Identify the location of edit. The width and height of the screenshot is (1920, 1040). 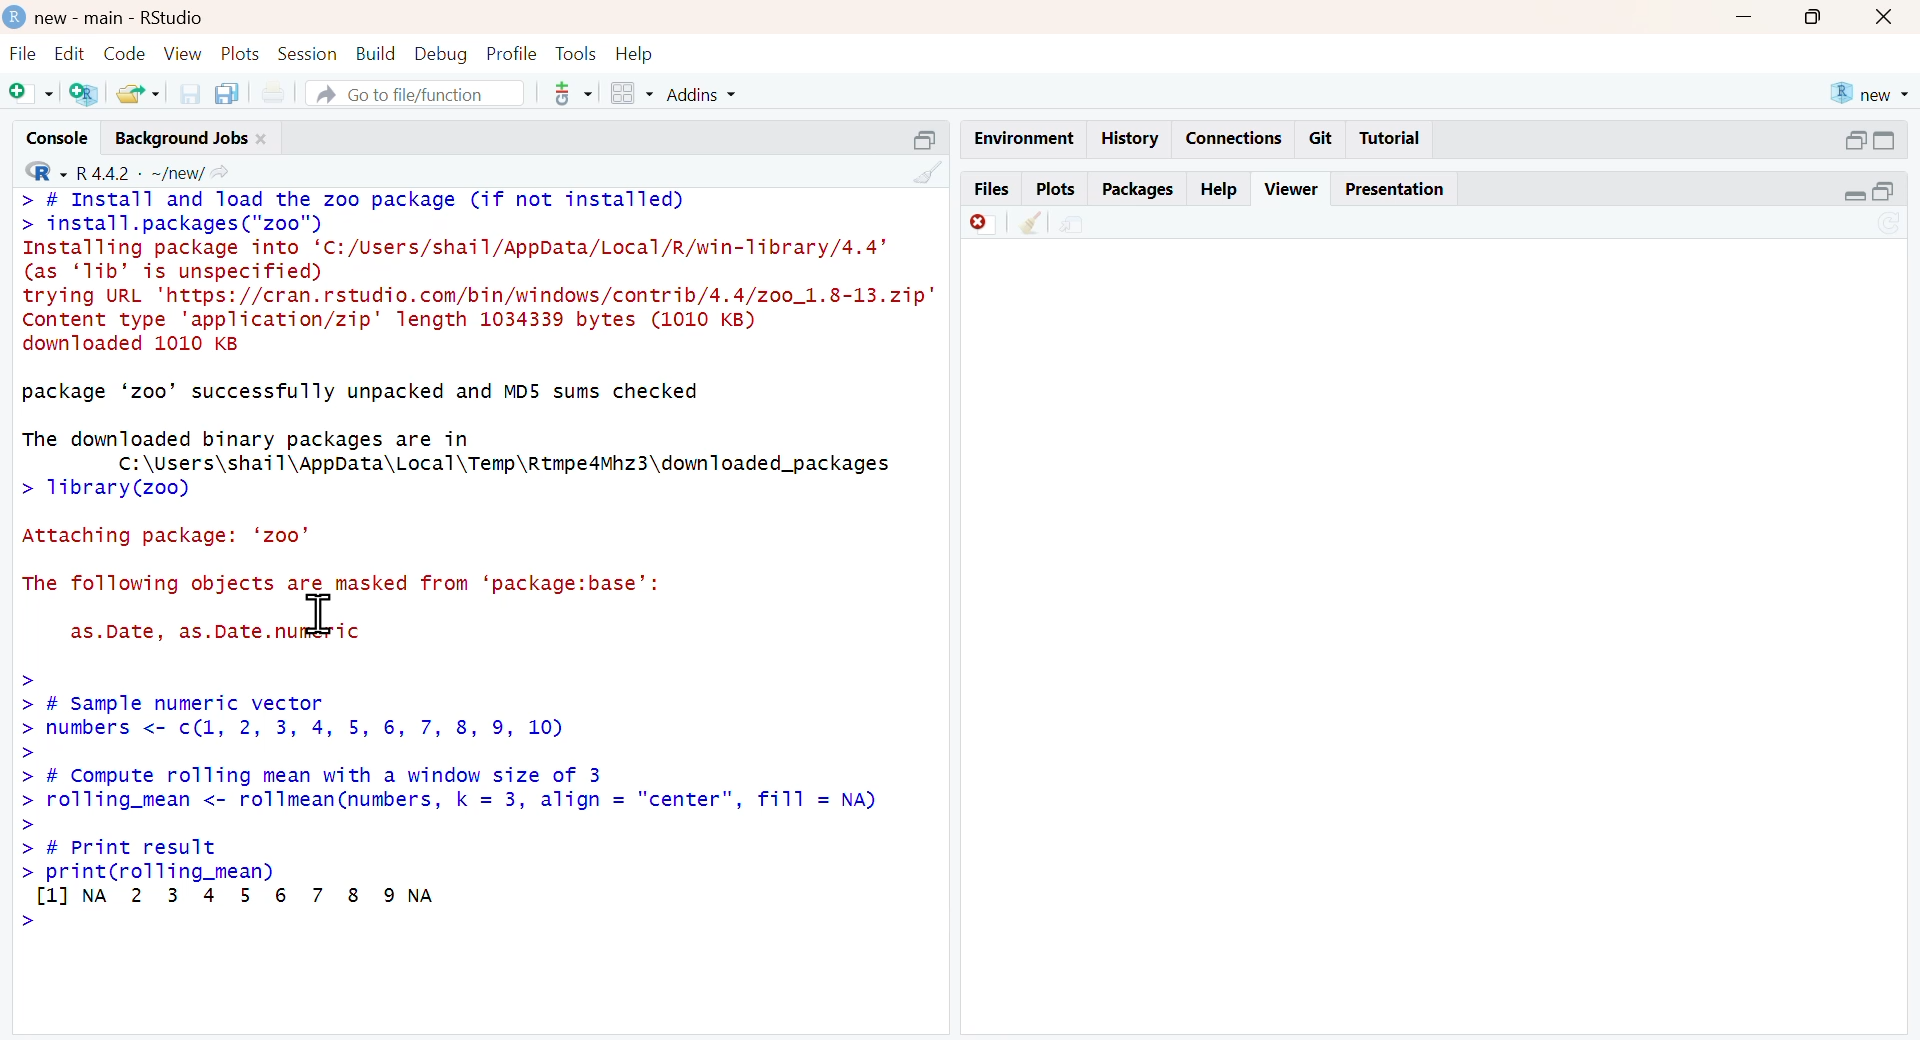
(70, 53).